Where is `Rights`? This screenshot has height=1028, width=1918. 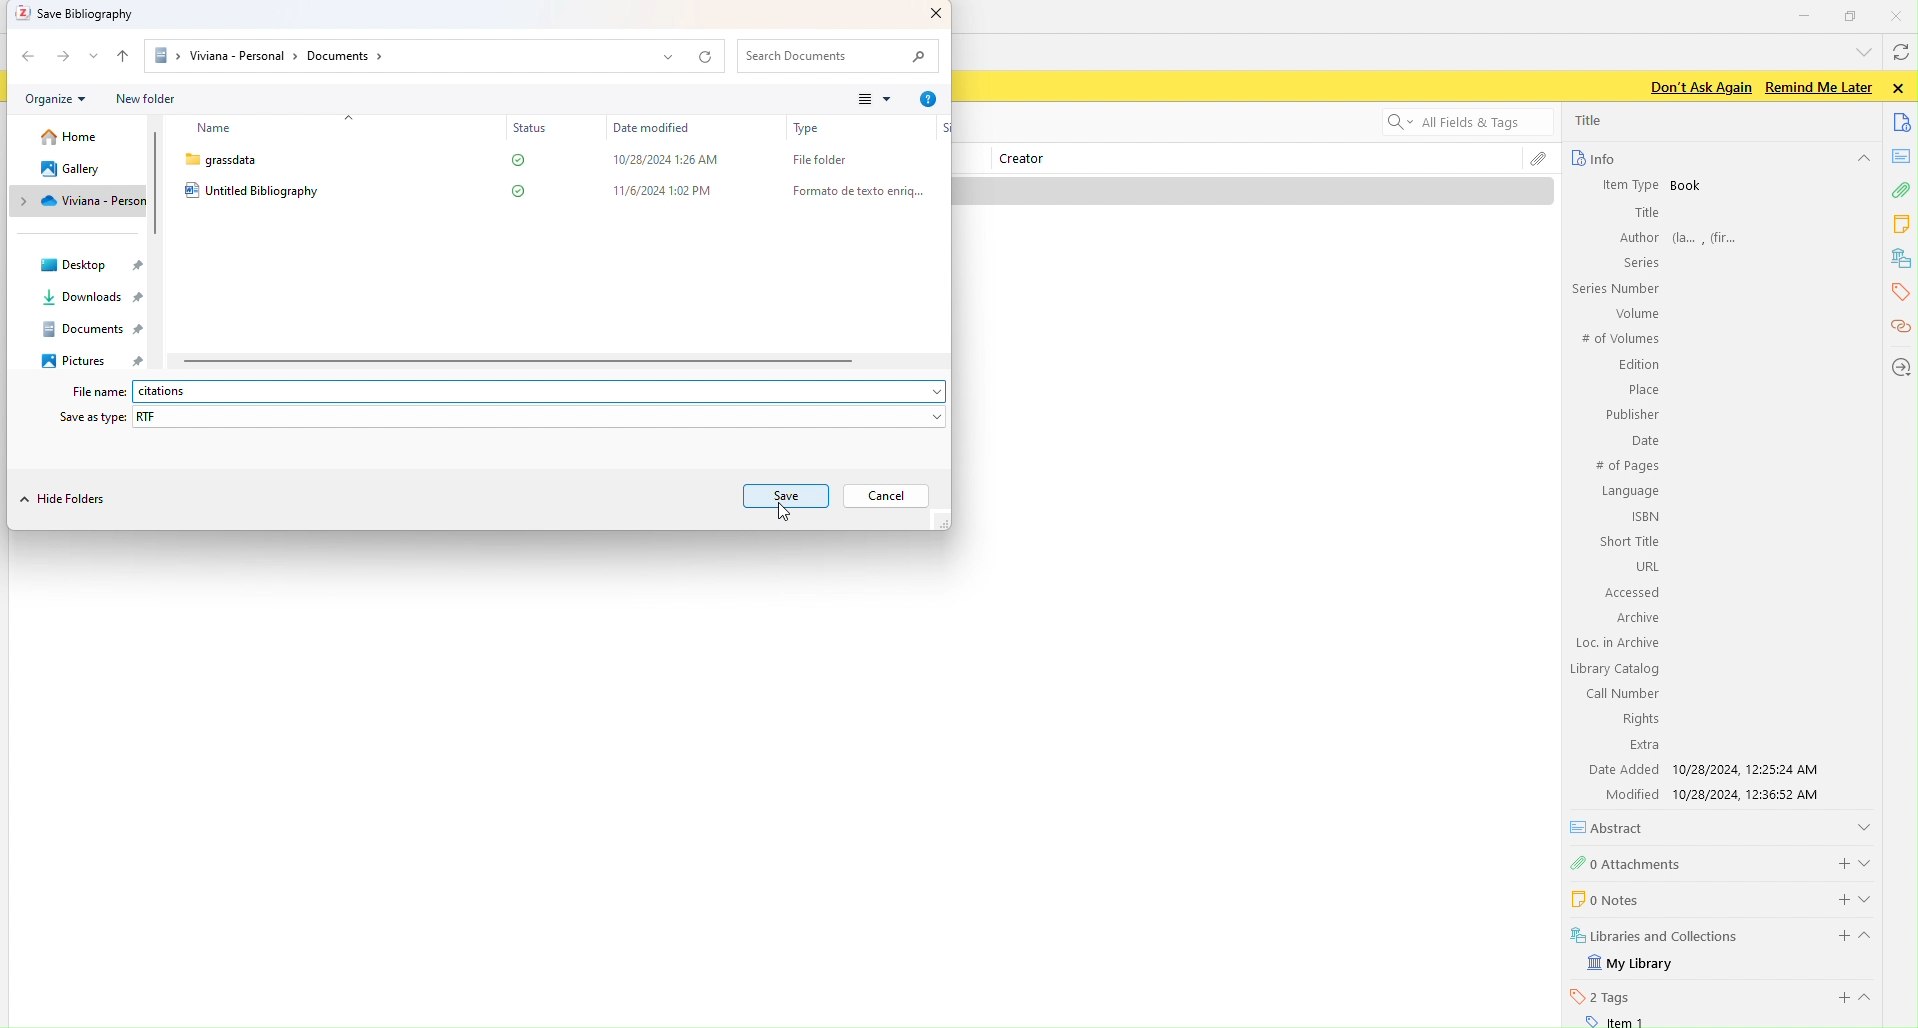
Rights is located at coordinates (1637, 718).